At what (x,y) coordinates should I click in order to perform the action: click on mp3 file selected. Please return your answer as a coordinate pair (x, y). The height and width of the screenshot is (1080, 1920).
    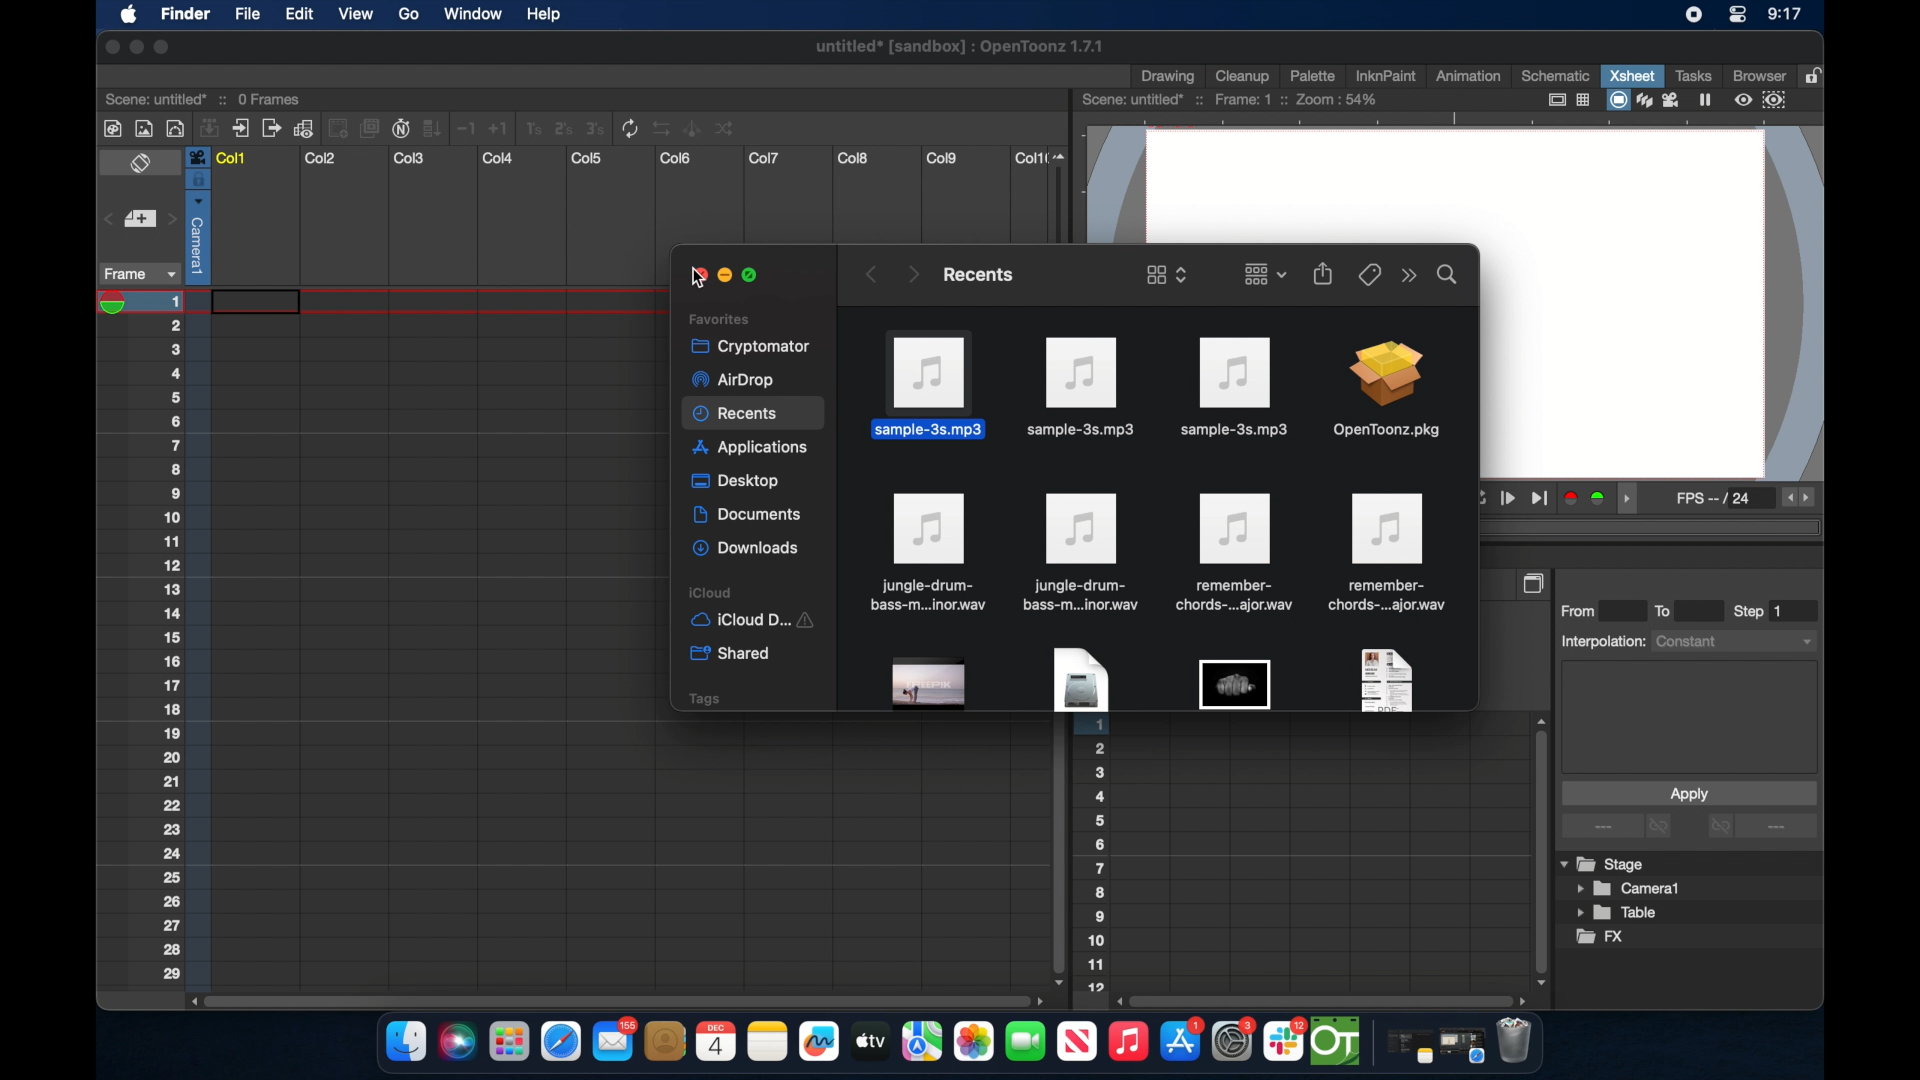
    Looking at the image, I should click on (934, 384).